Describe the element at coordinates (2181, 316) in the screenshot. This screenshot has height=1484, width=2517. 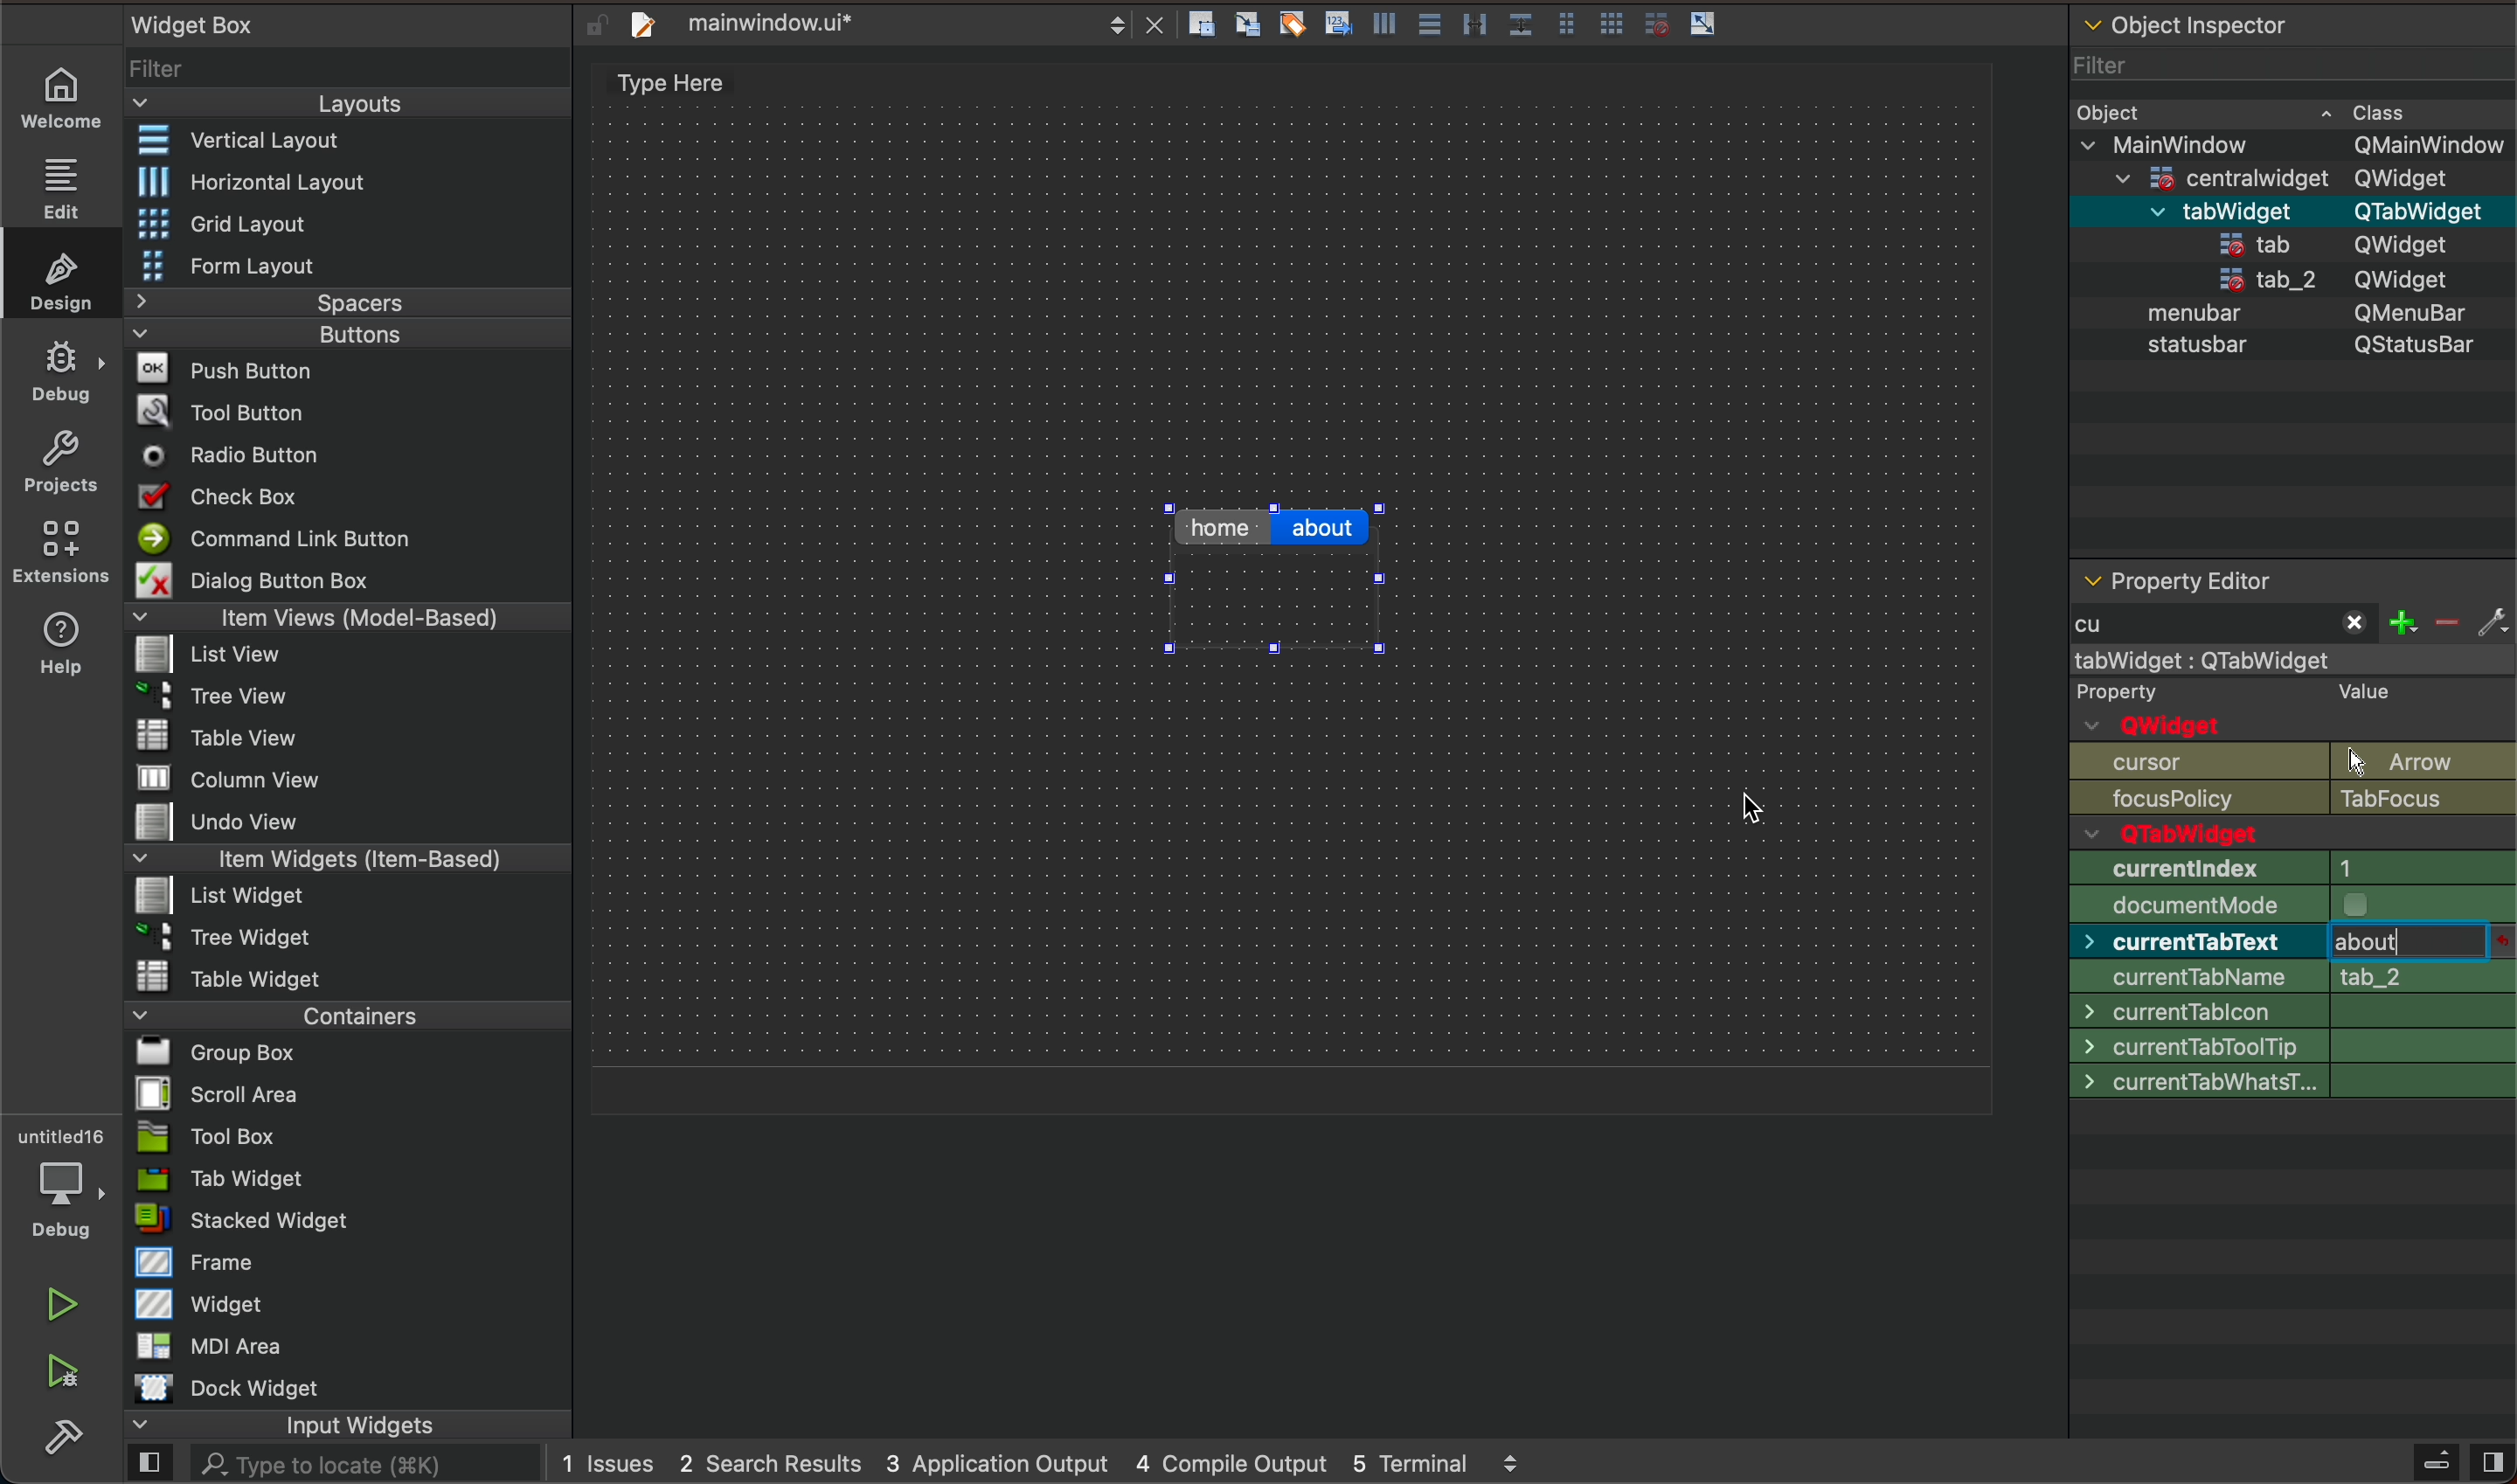
I see `menubar` at that location.